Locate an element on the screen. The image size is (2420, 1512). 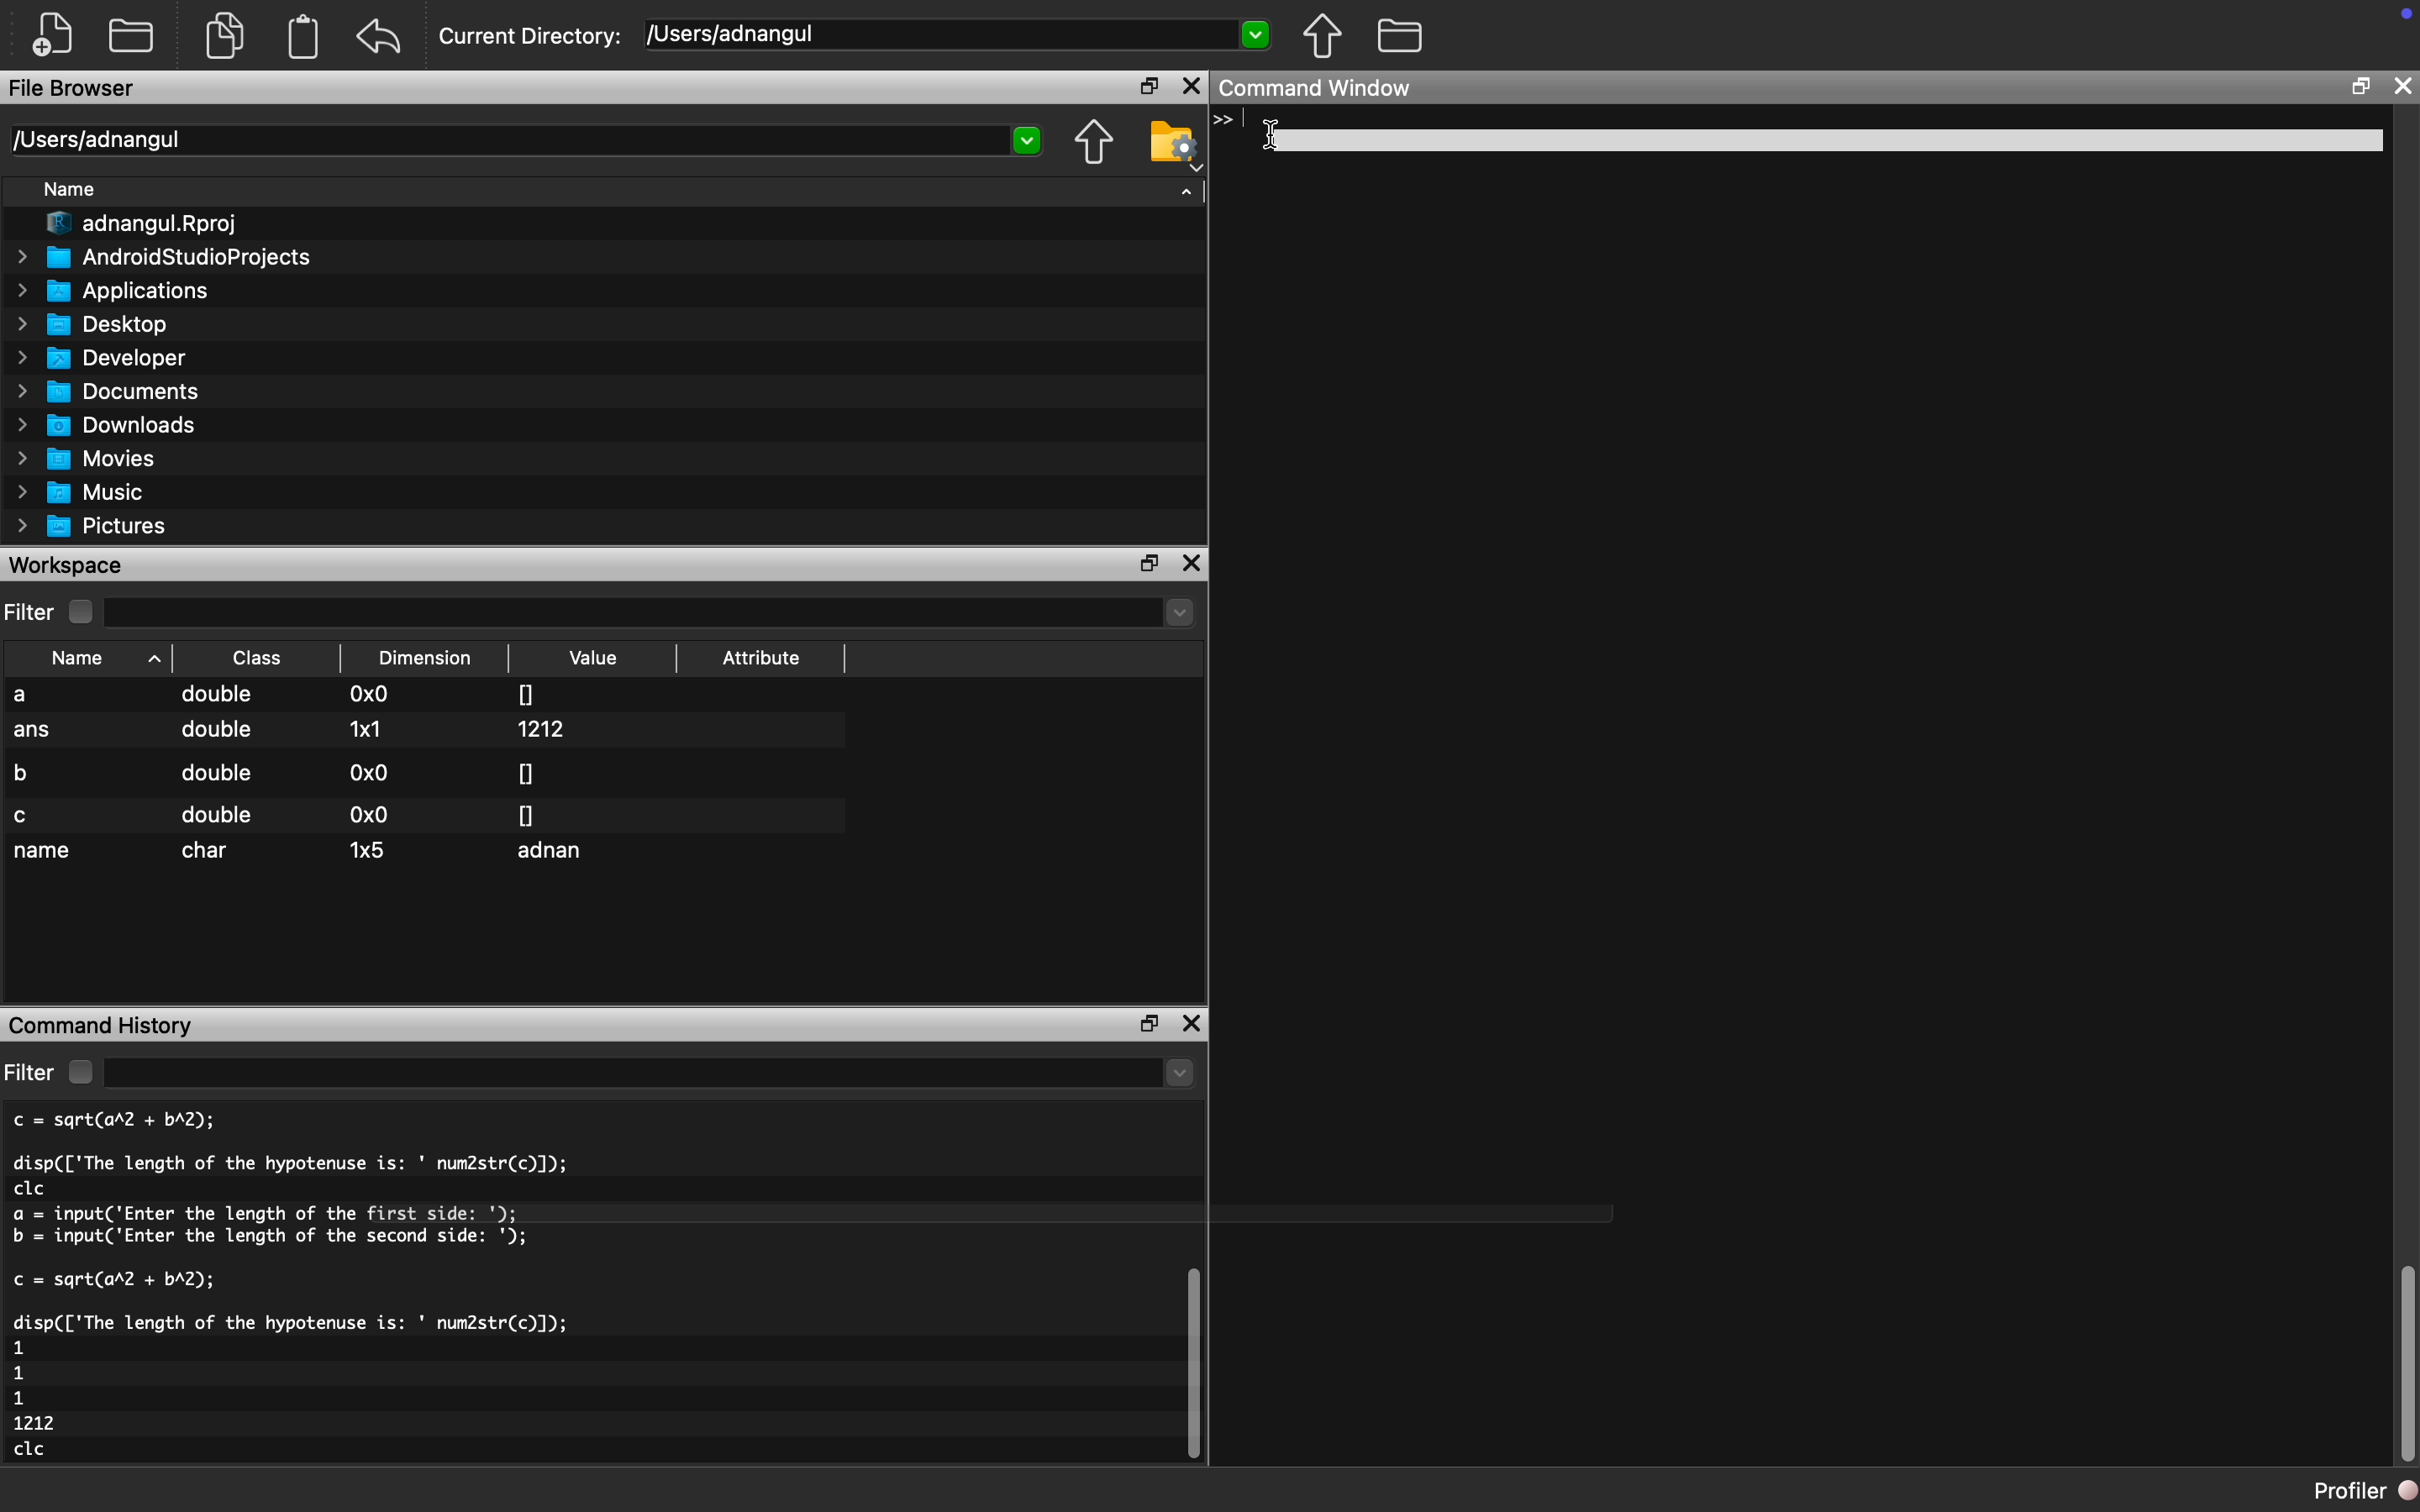
1x5 is located at coordinates (369, 848).